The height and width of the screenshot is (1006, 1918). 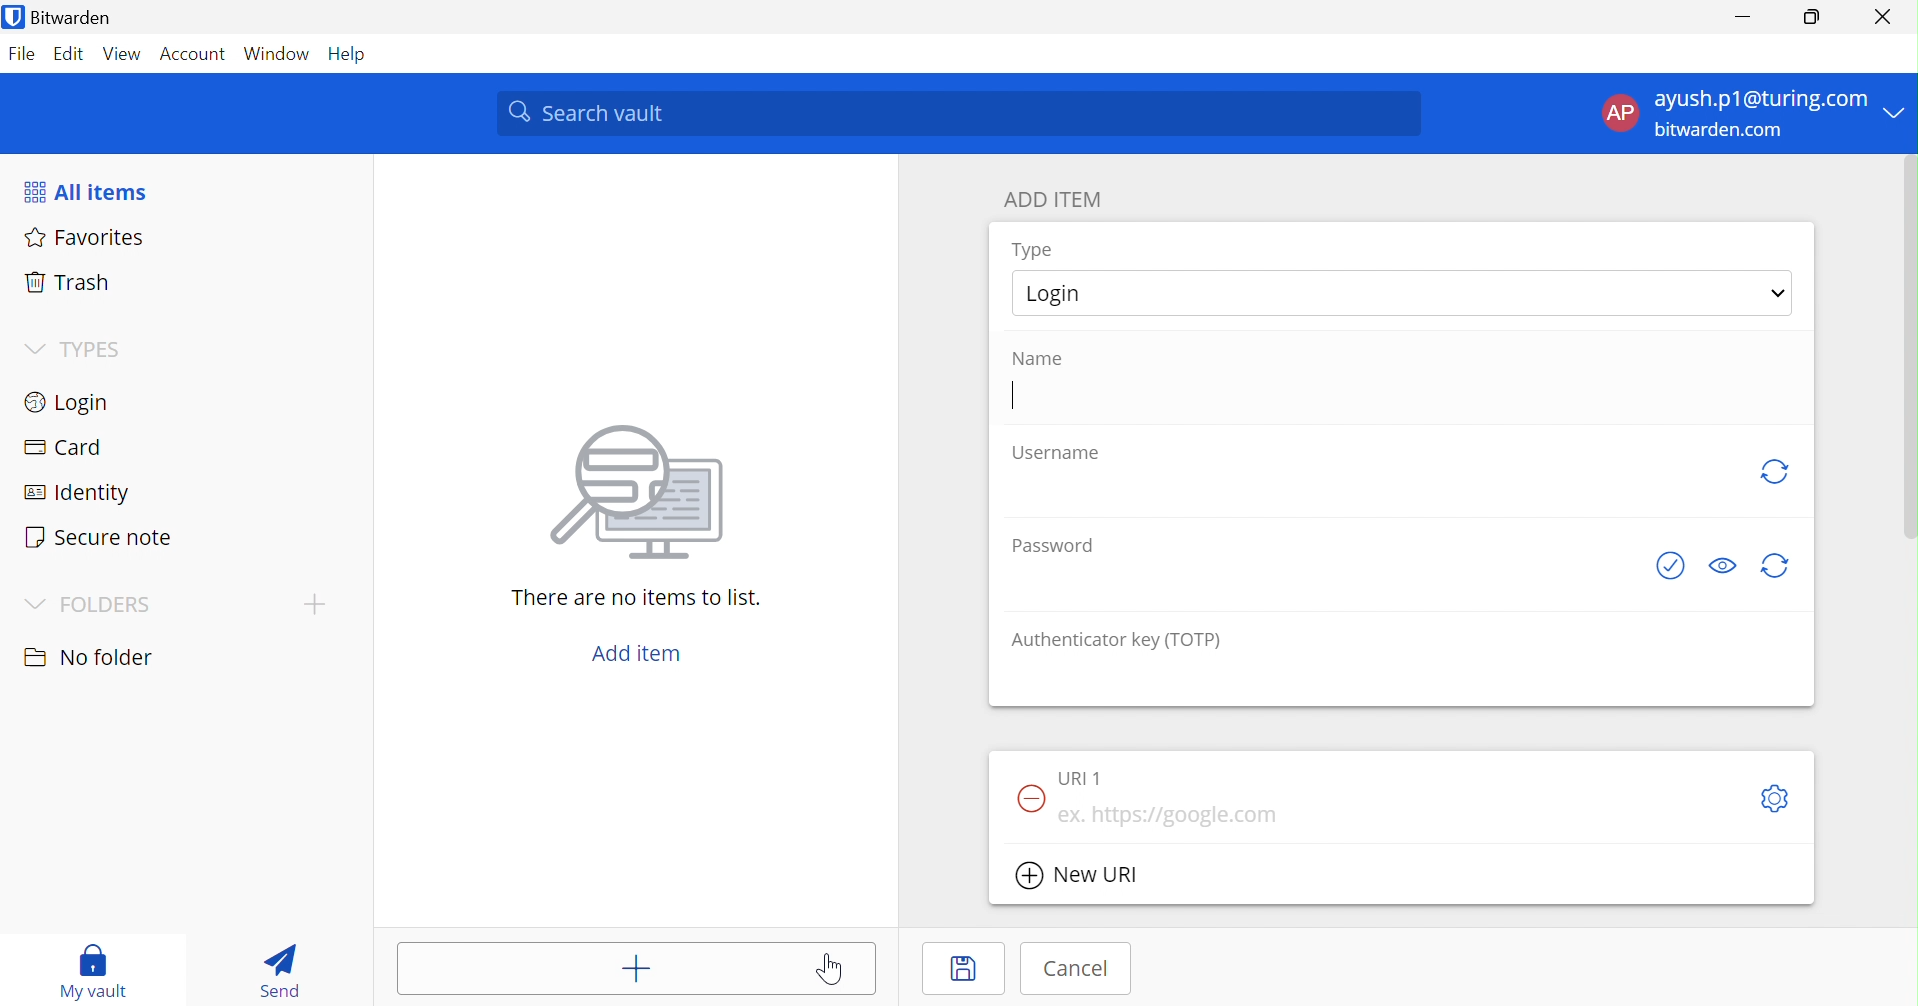 What do you see at coordinates (1080, 778) in the screenshot?
I see `URl 1` at bounding box center [1080, 778].